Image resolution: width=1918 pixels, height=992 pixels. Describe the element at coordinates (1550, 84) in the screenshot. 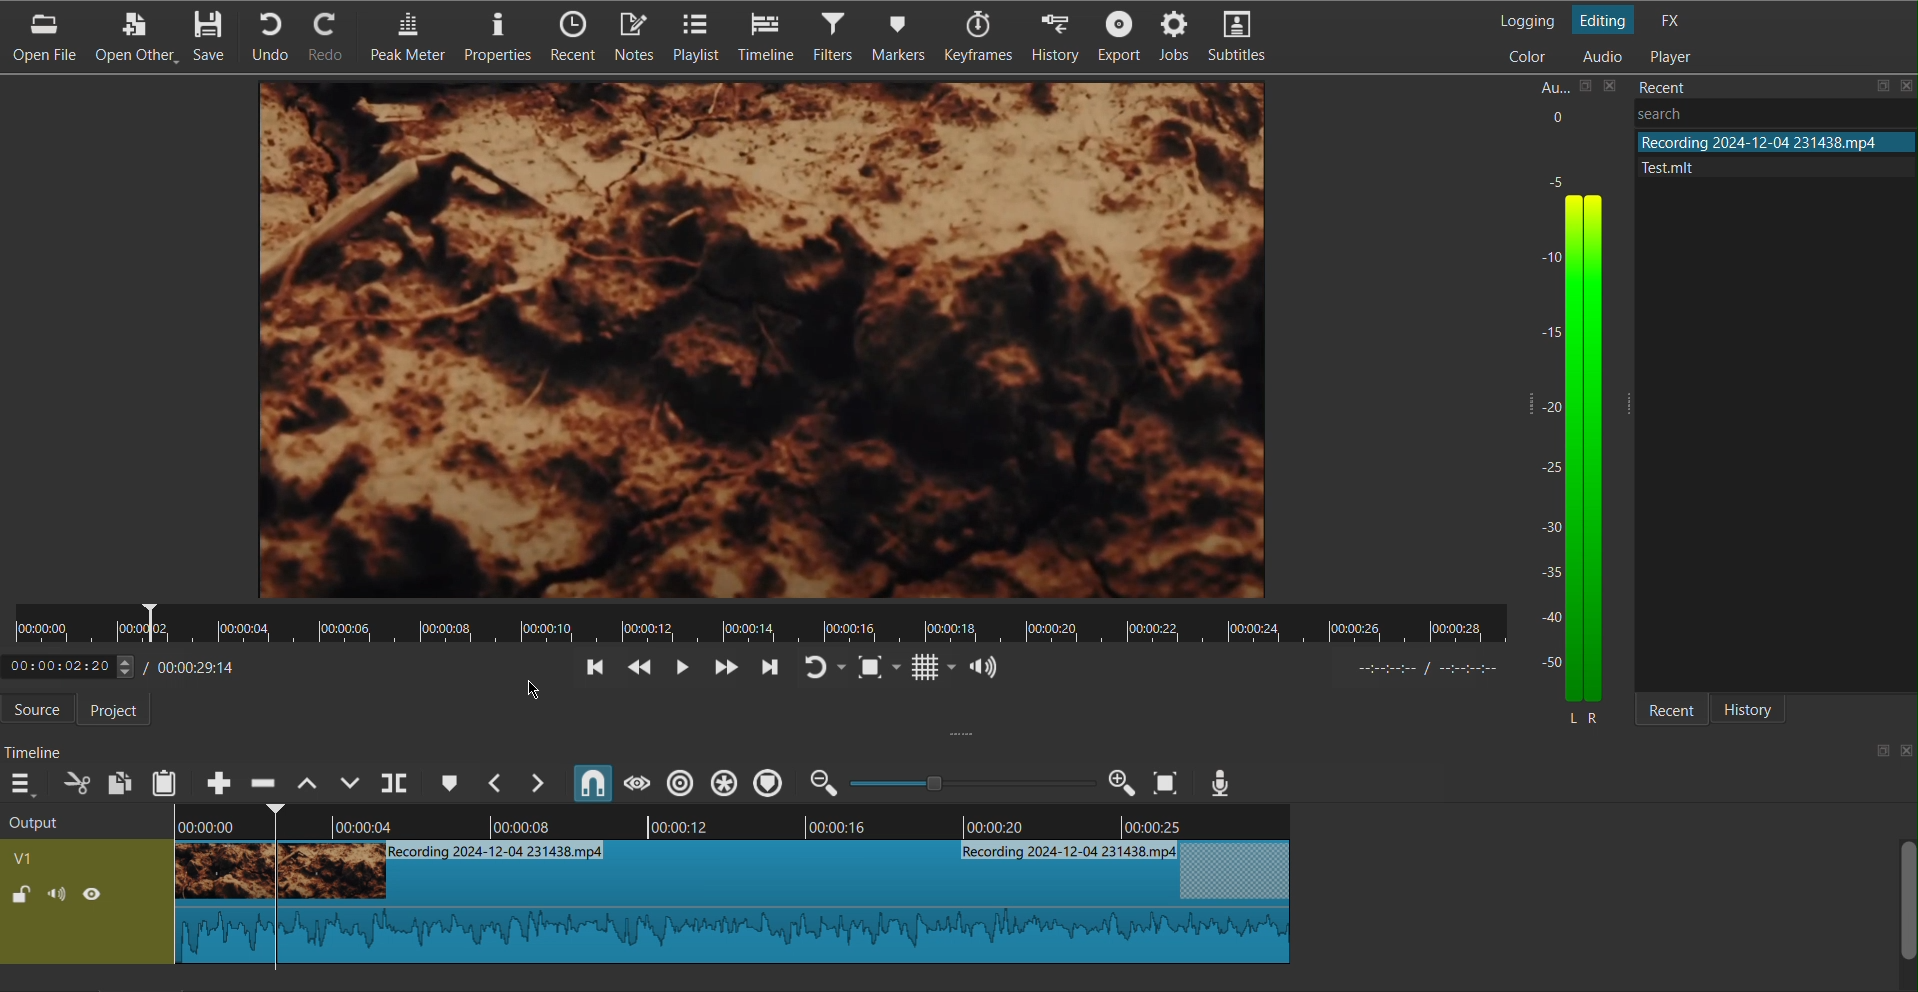

I see `Aux` at that location.